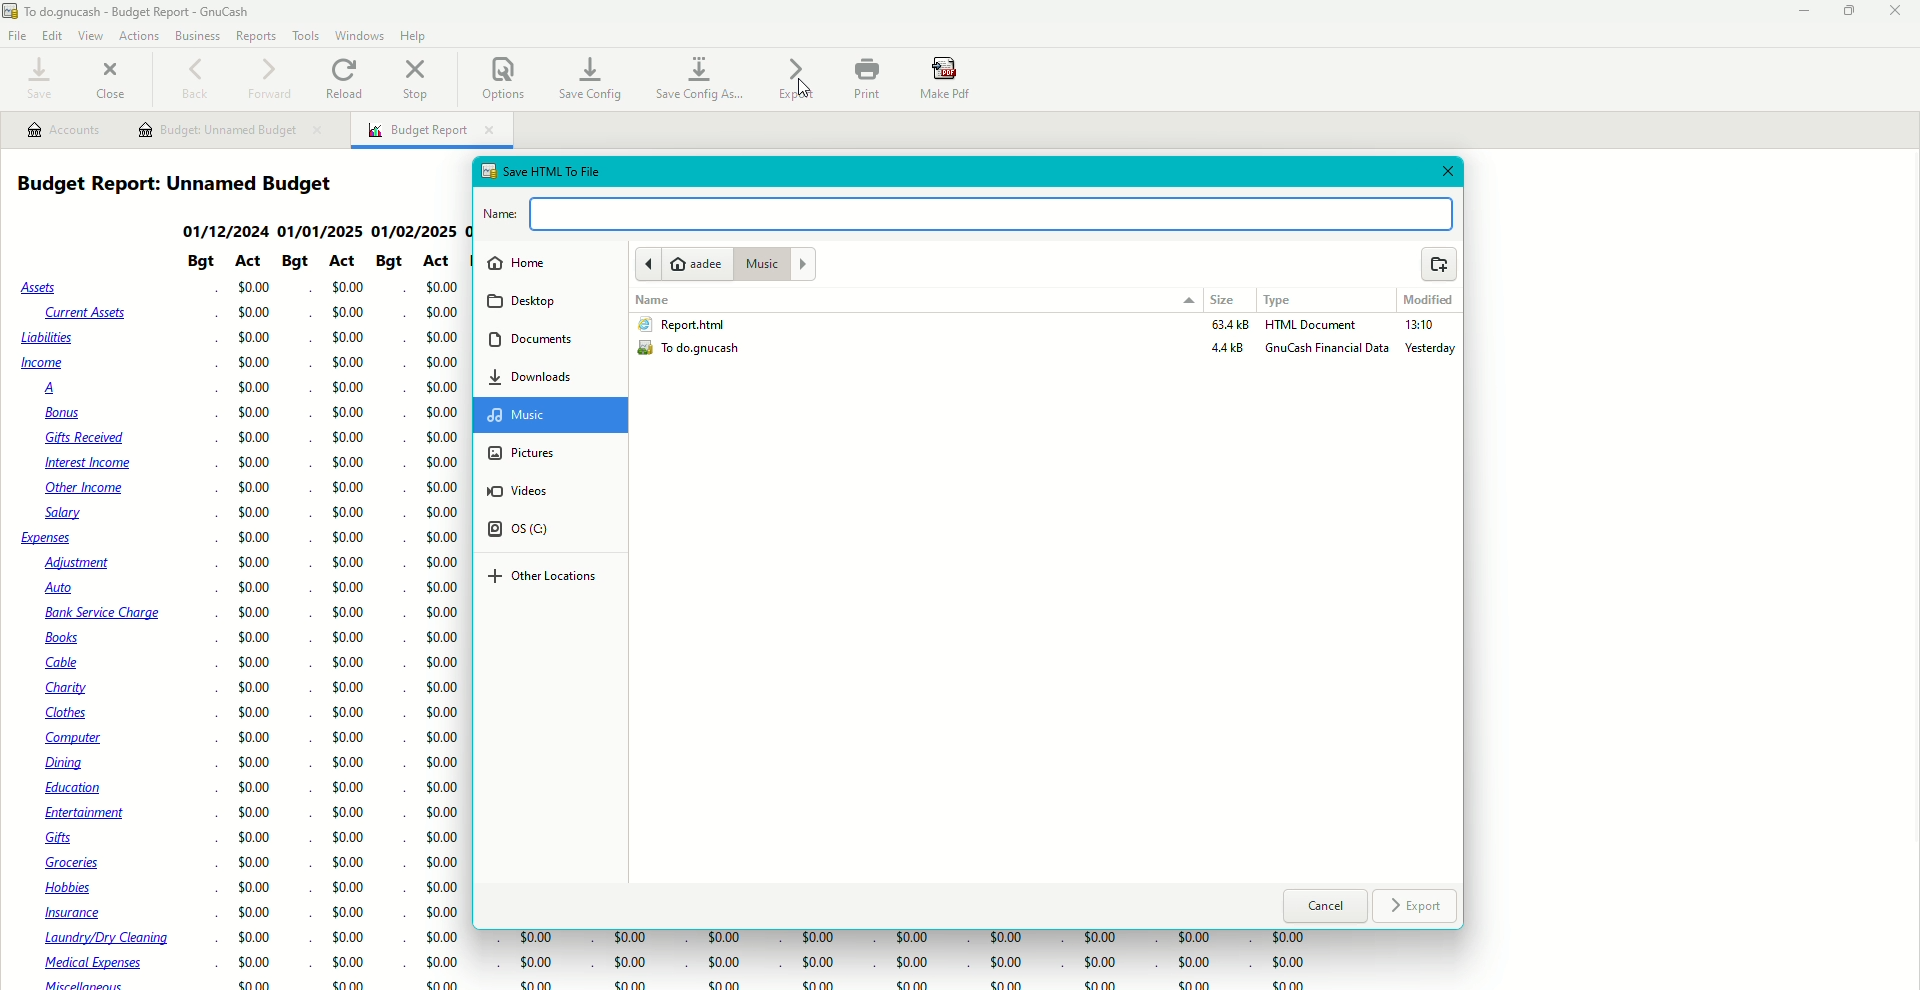  Describe the element at coordinates (53, 36) in the screenshot. I see `Edit` at that location.